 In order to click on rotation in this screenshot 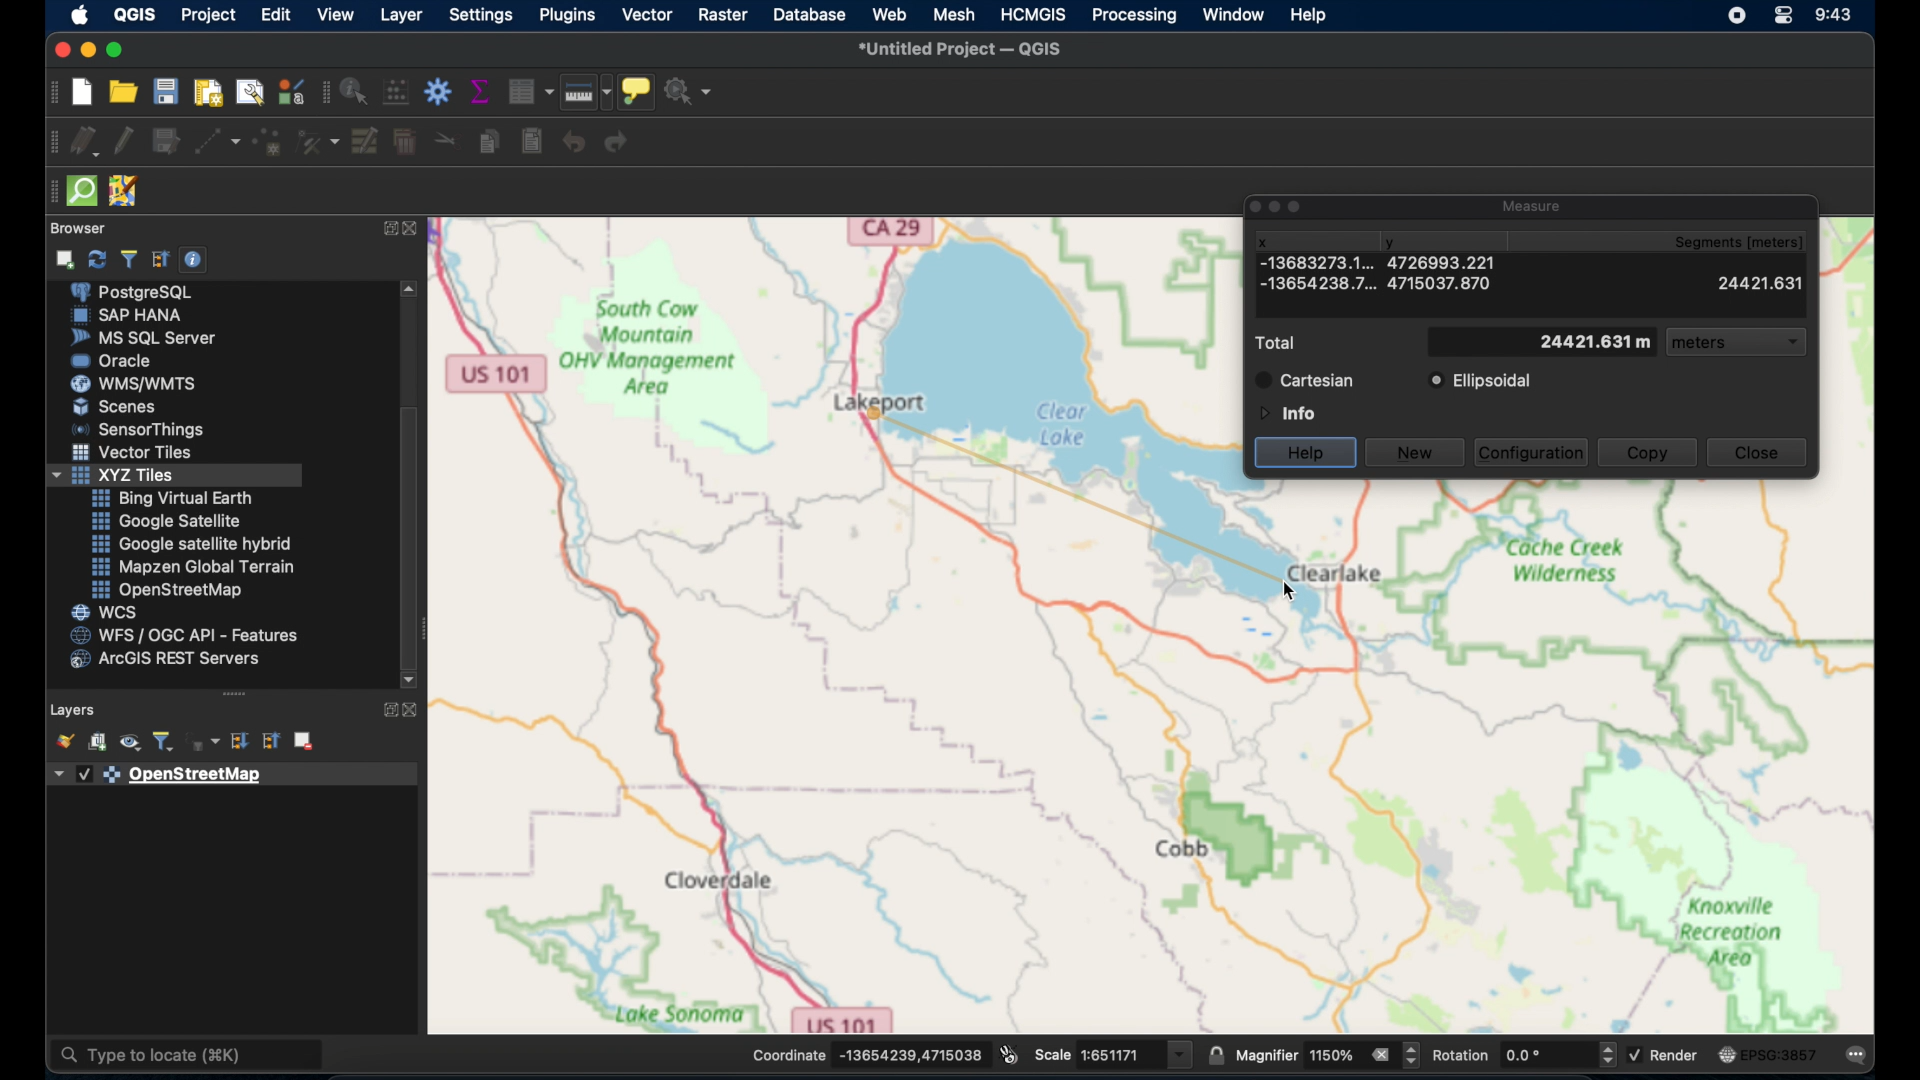, I will do `click(1525, 1054)`.